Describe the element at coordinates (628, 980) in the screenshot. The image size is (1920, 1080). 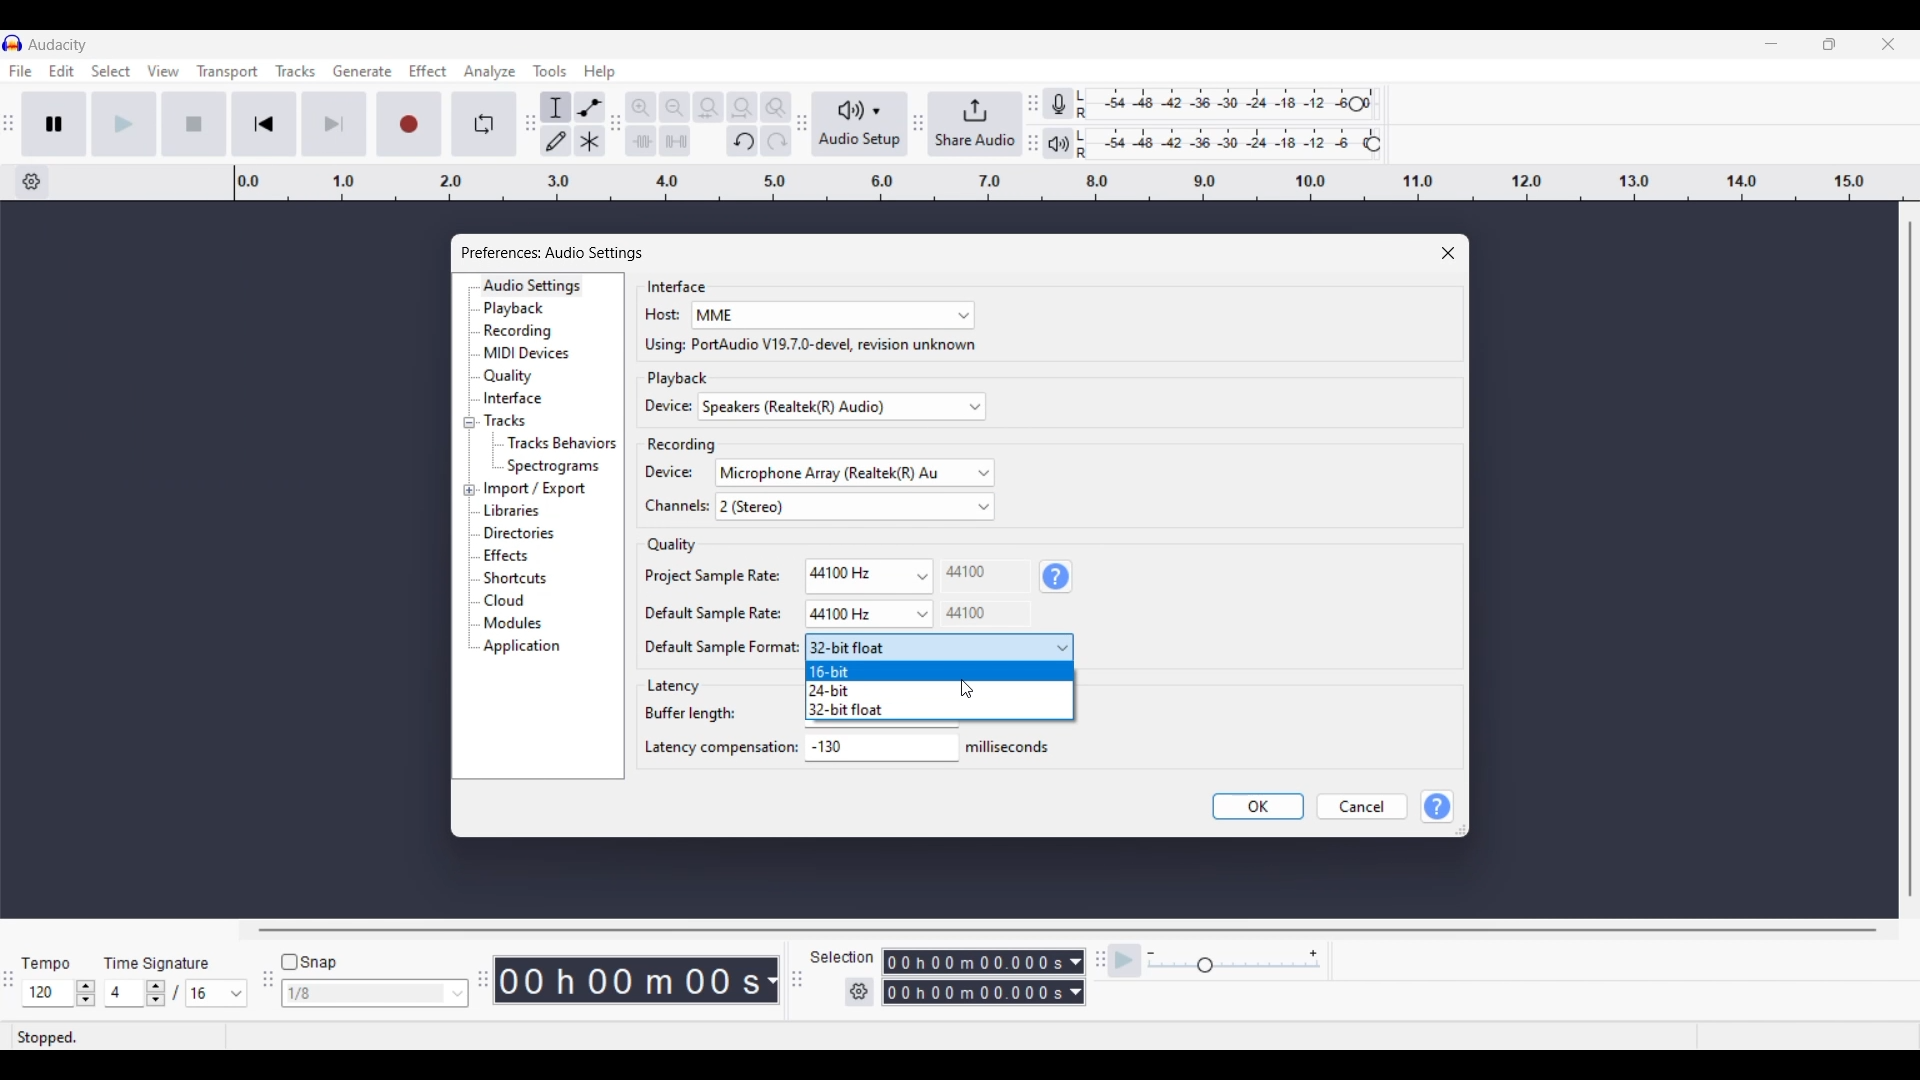
I see `Shows recorded duration` at that location.